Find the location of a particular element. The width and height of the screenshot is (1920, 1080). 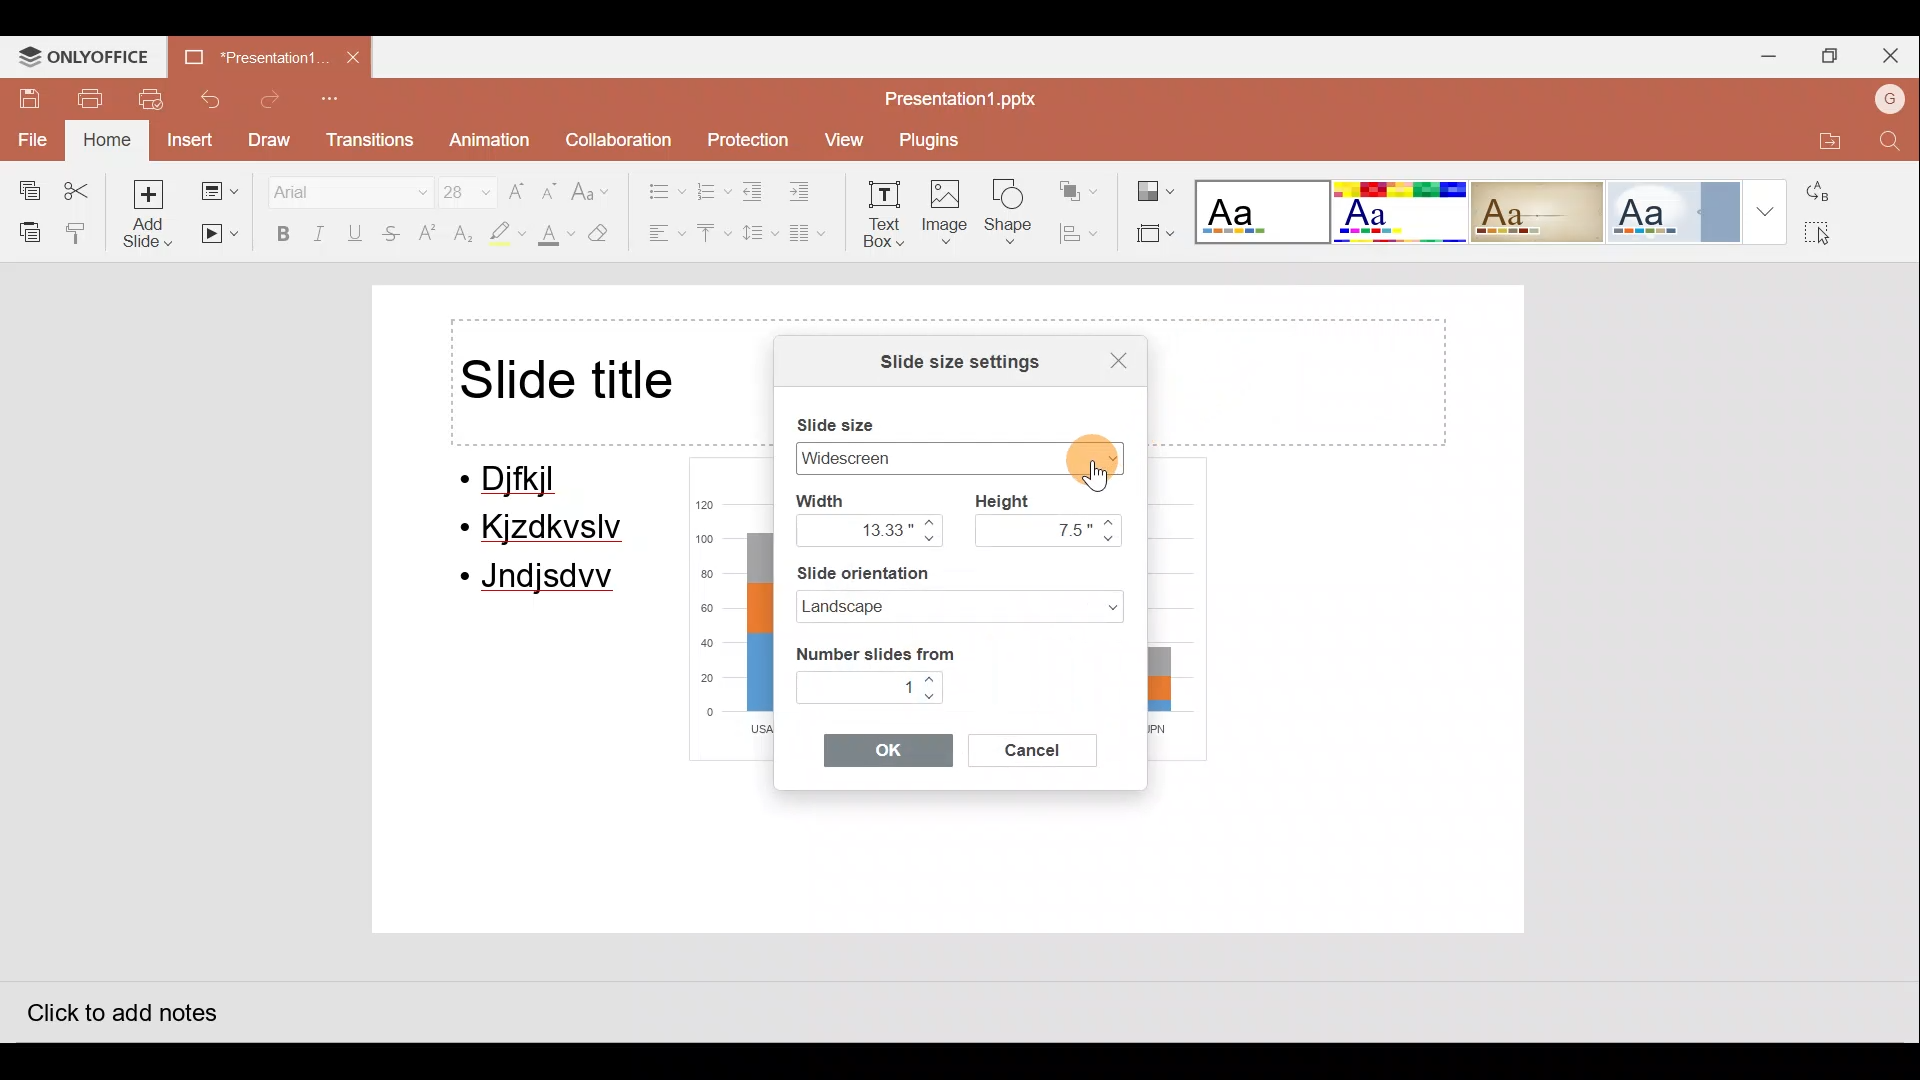

Vertical align is located at coordinates (712, 235).